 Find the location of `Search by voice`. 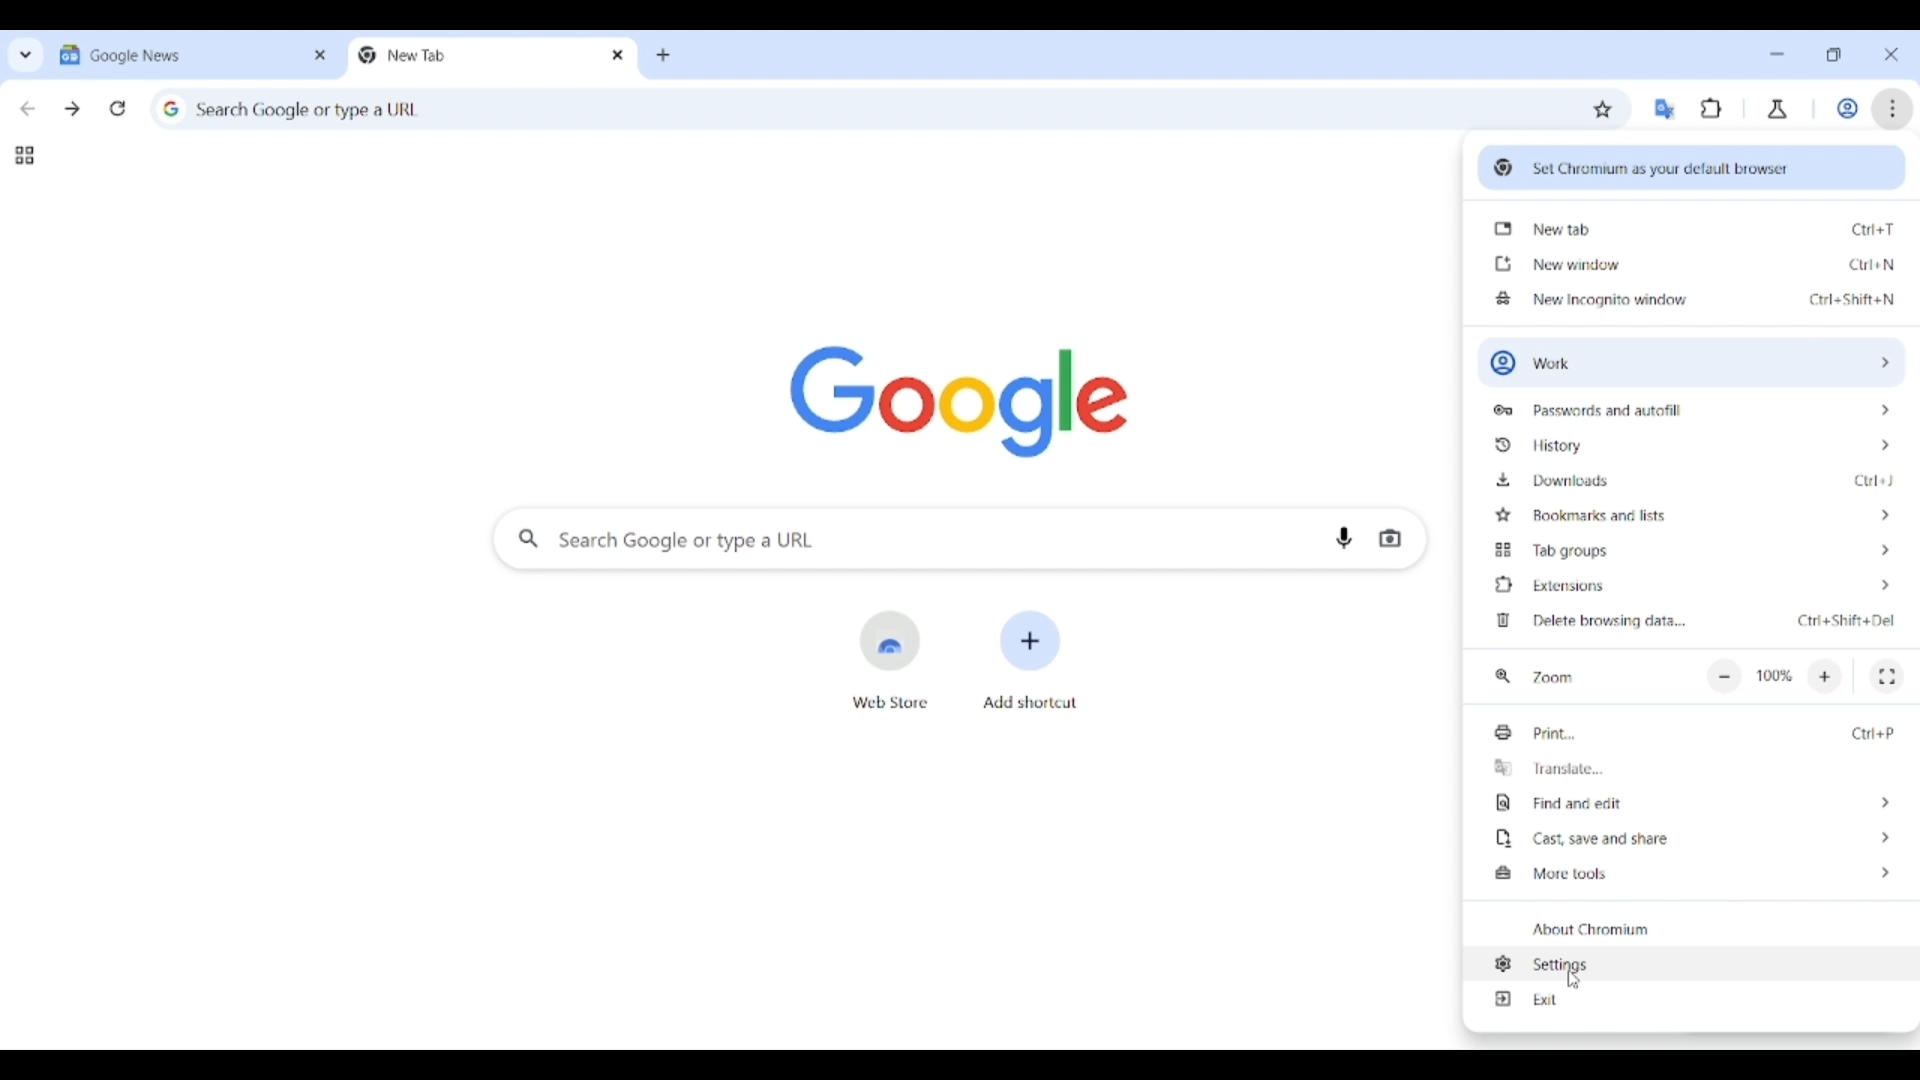

Search by voice is located at coordinates (1344, 538).